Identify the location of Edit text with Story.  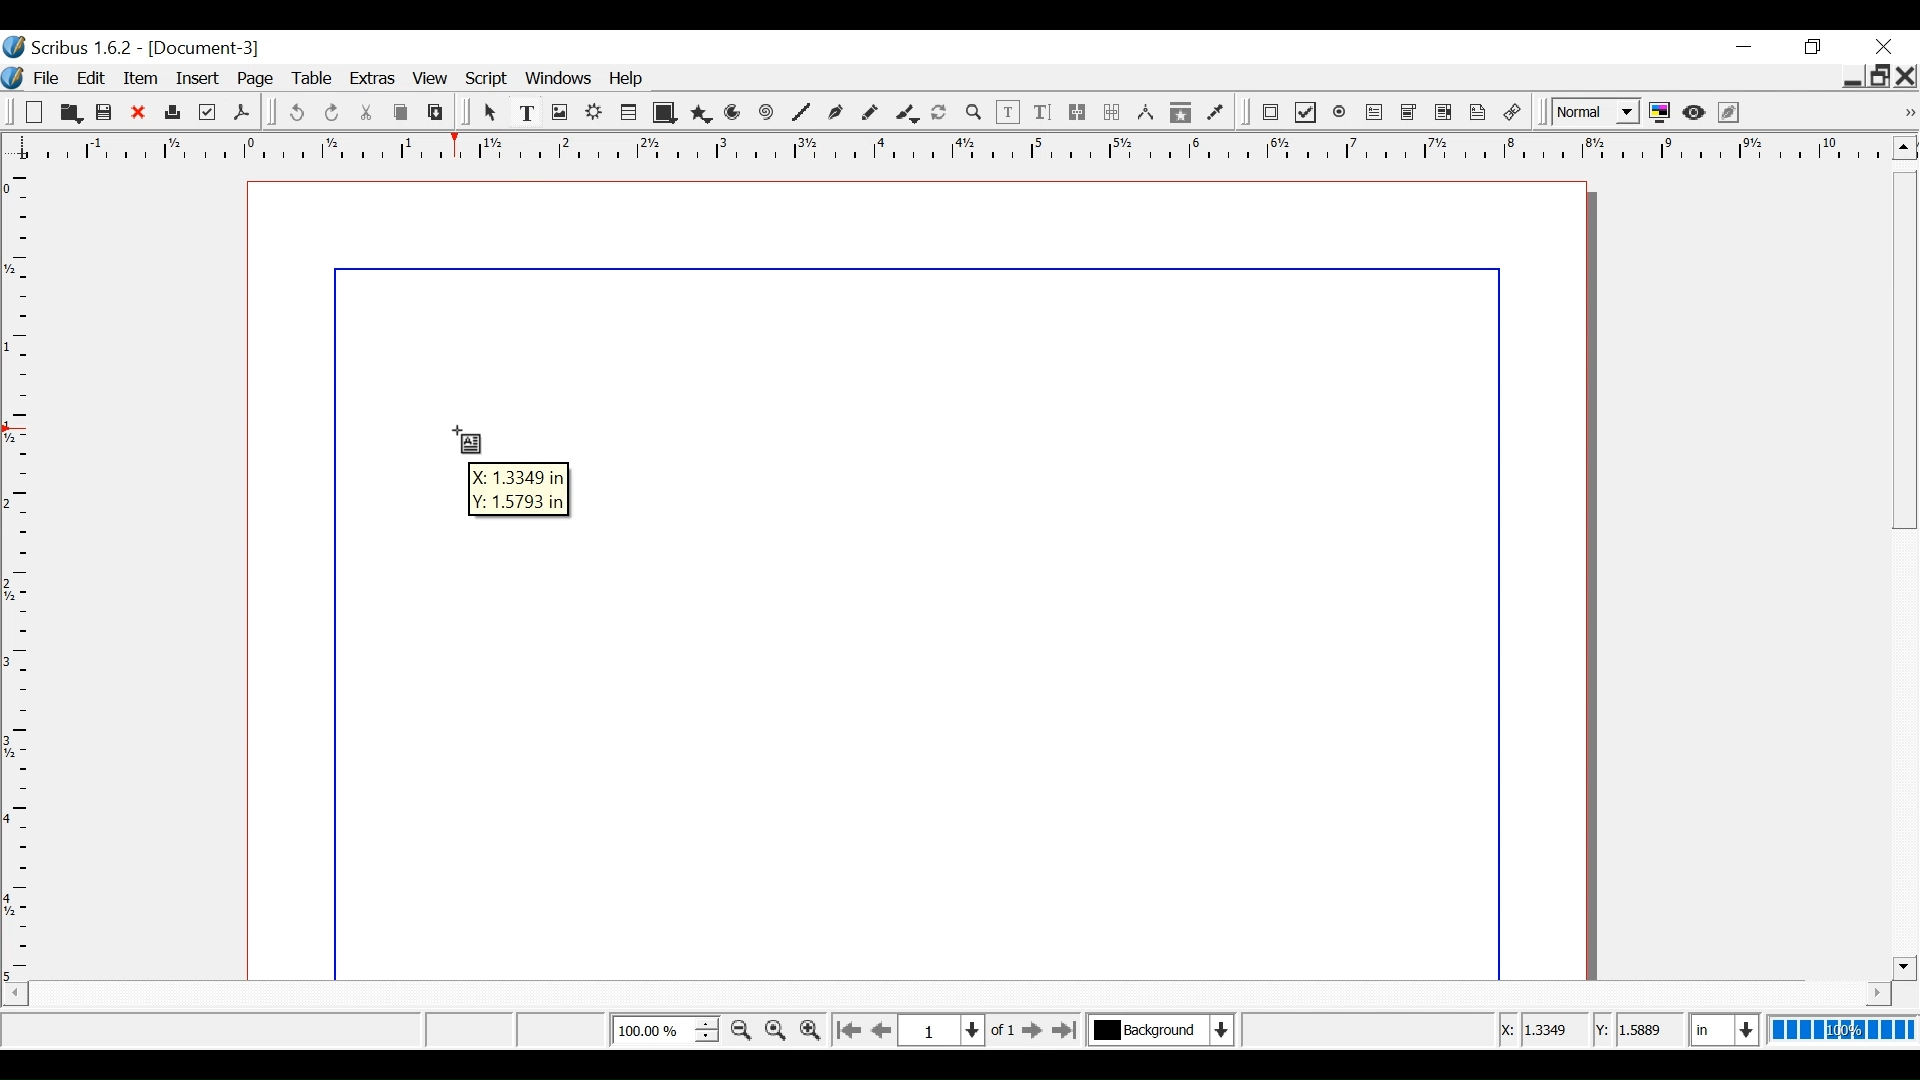
(1042, 113).